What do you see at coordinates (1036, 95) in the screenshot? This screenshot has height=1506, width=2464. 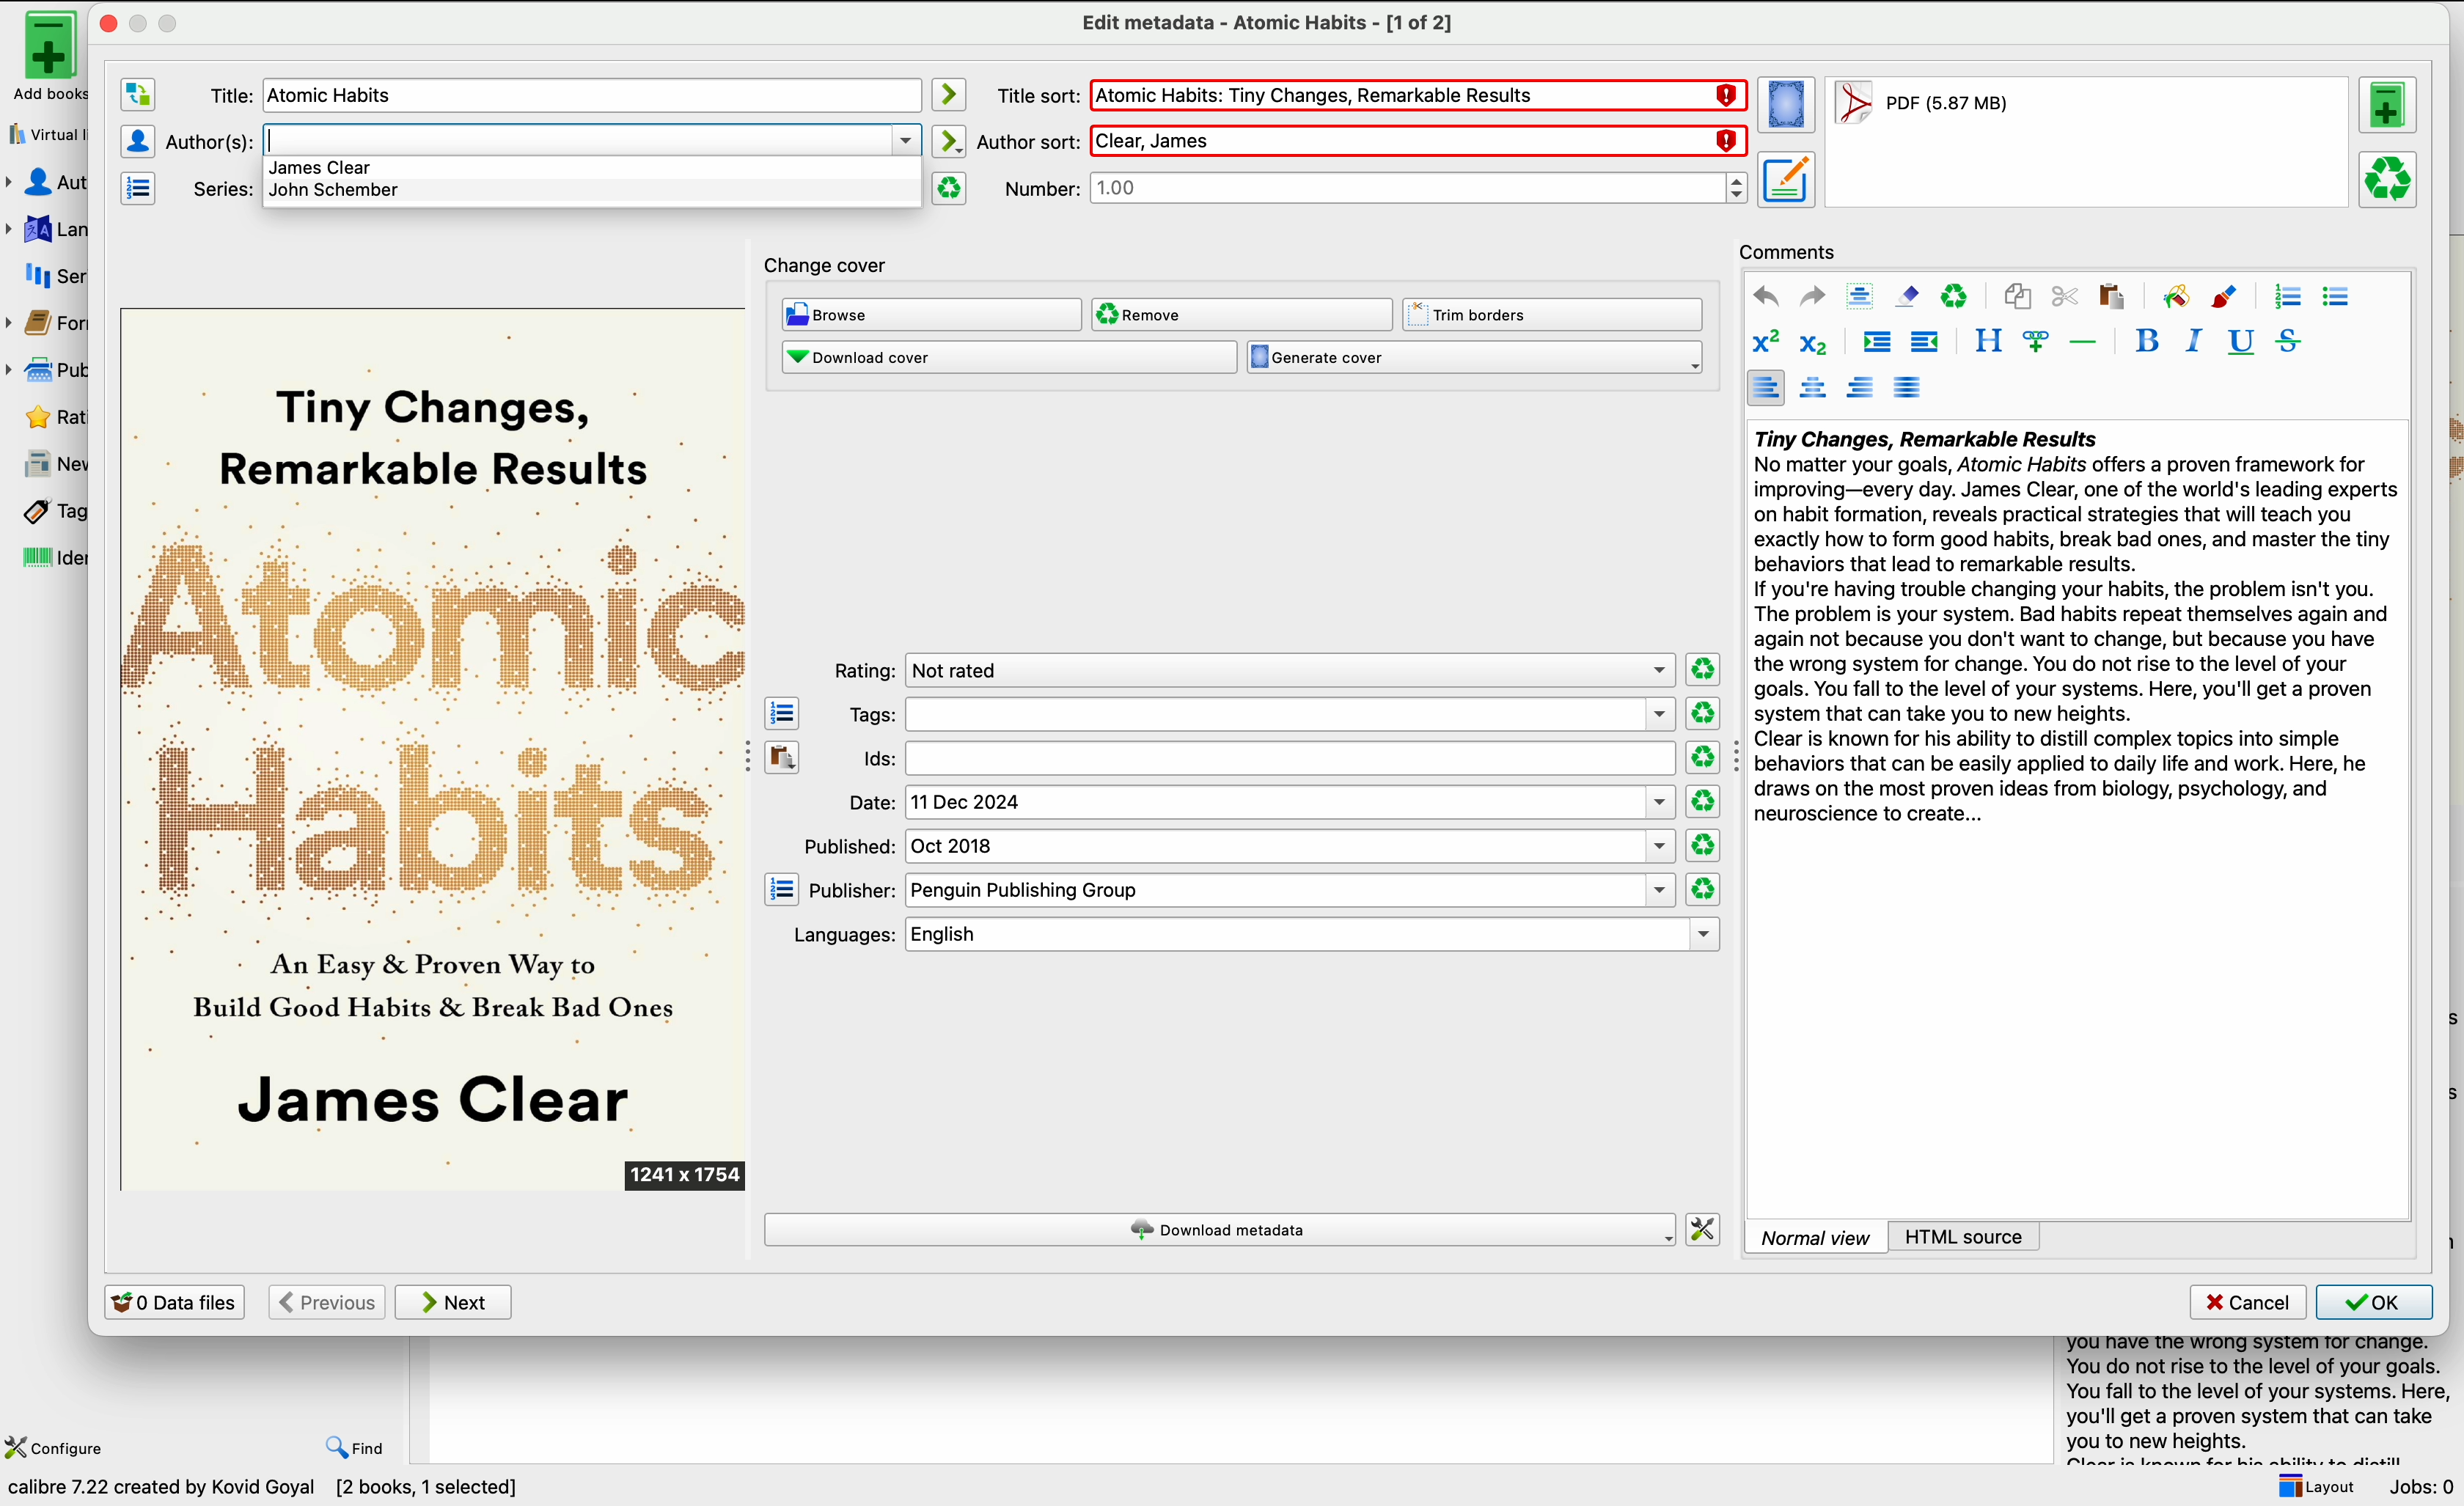 I see `title sort:` at bounding box center [1036, 95].